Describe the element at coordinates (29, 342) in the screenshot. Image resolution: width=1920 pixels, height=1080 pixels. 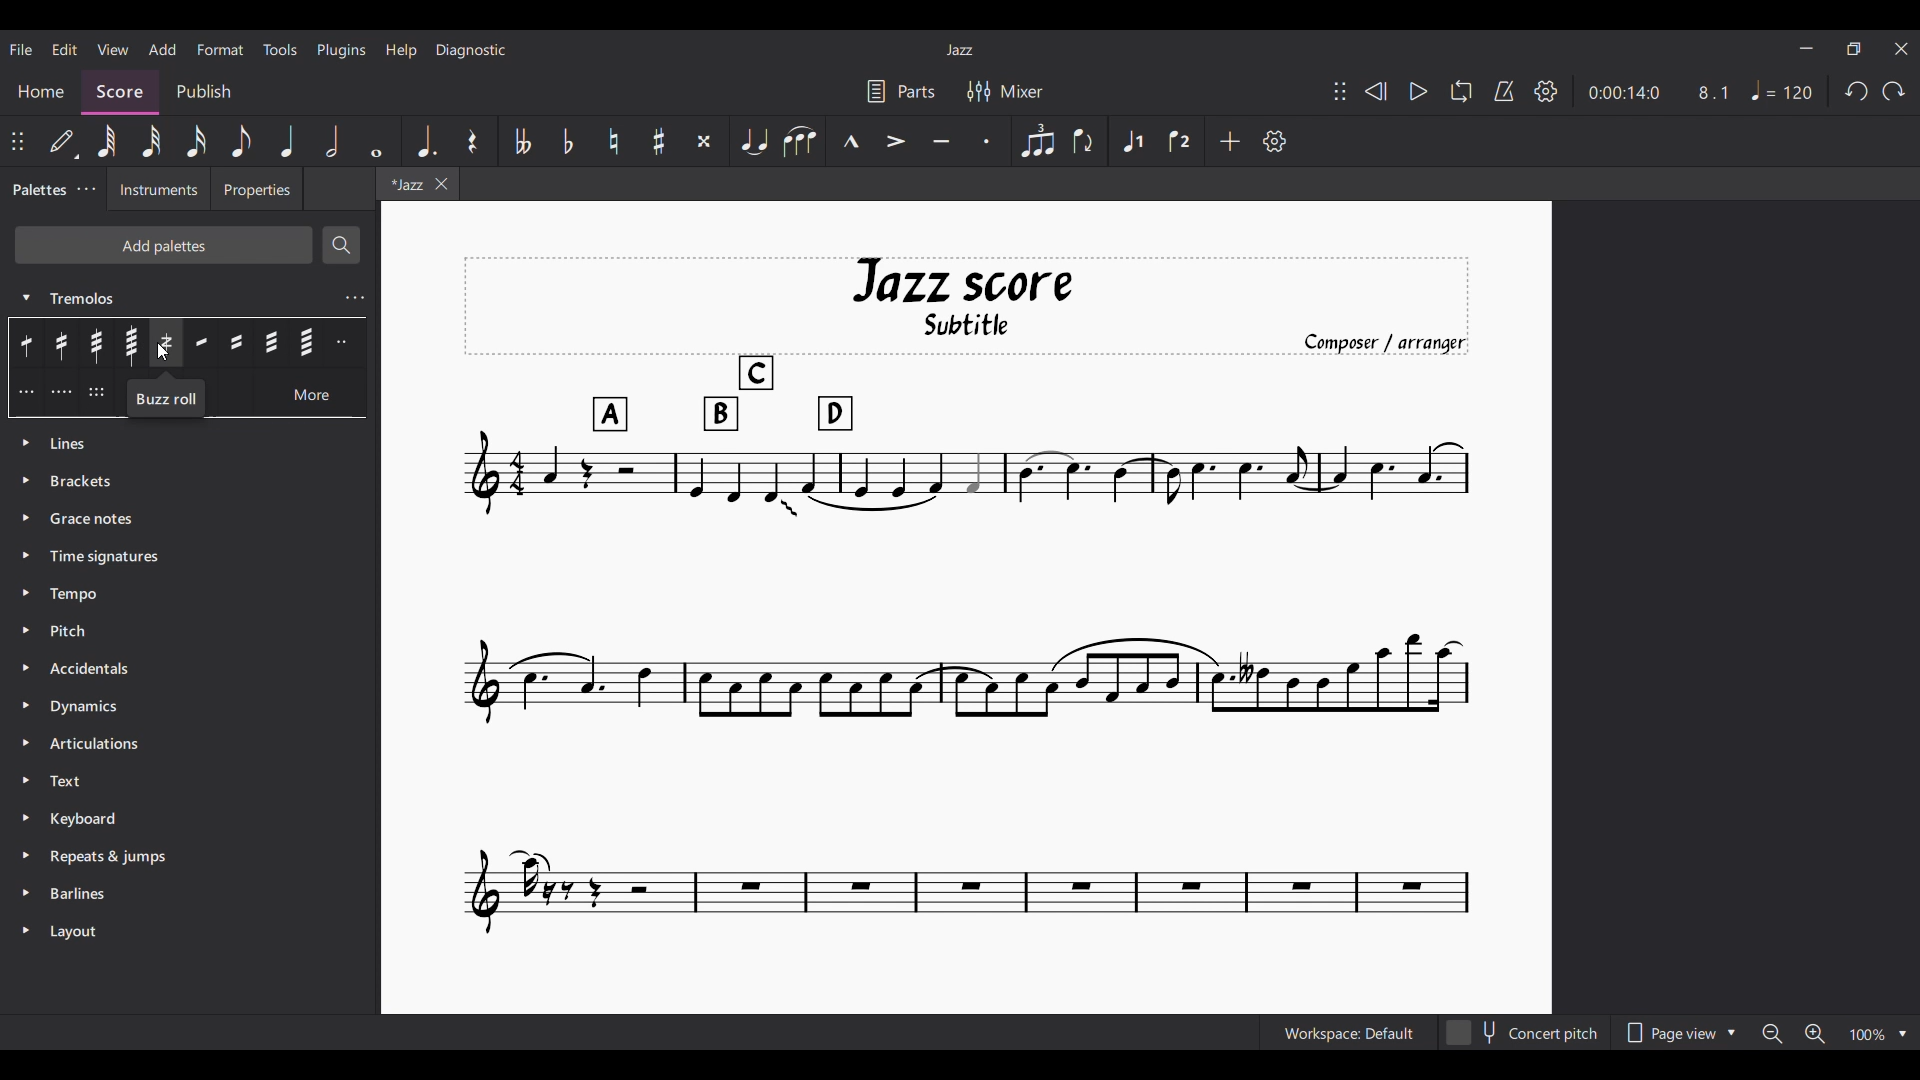
I see `8th through stem` at that location.